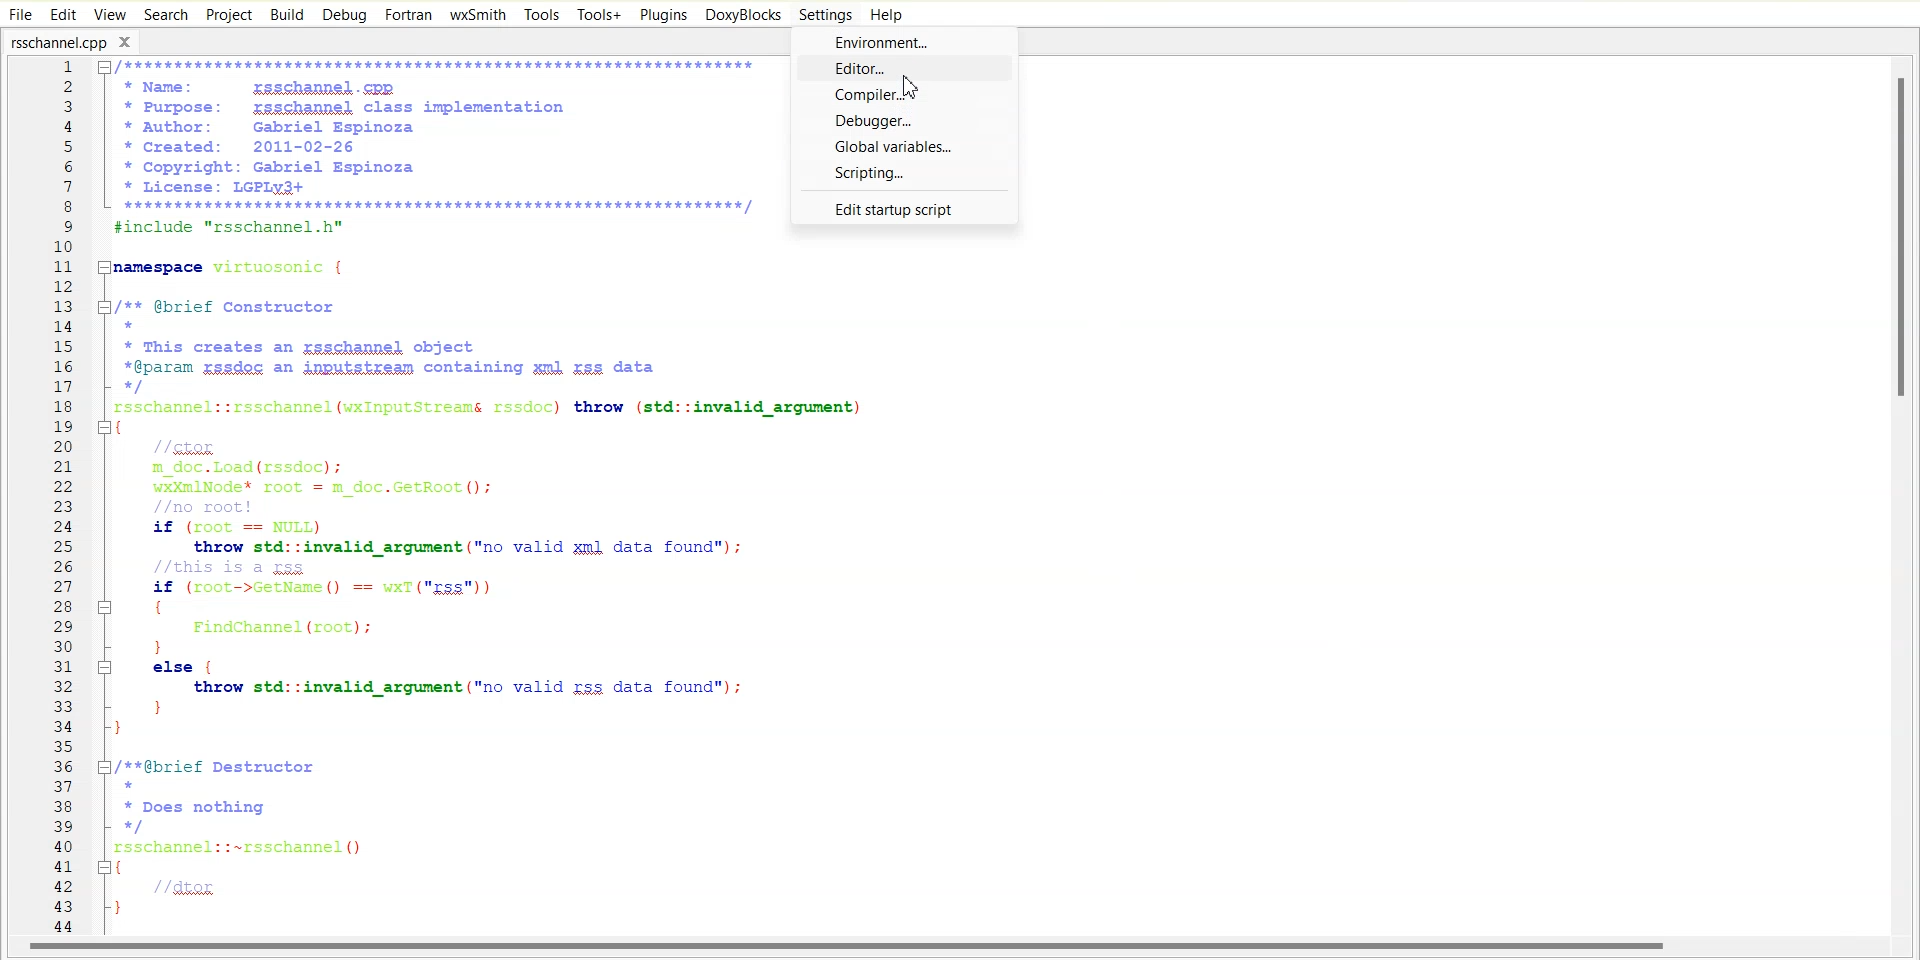 This screenshot has width=1920, height=960. I want to click on Plugins, so click(662, 14).